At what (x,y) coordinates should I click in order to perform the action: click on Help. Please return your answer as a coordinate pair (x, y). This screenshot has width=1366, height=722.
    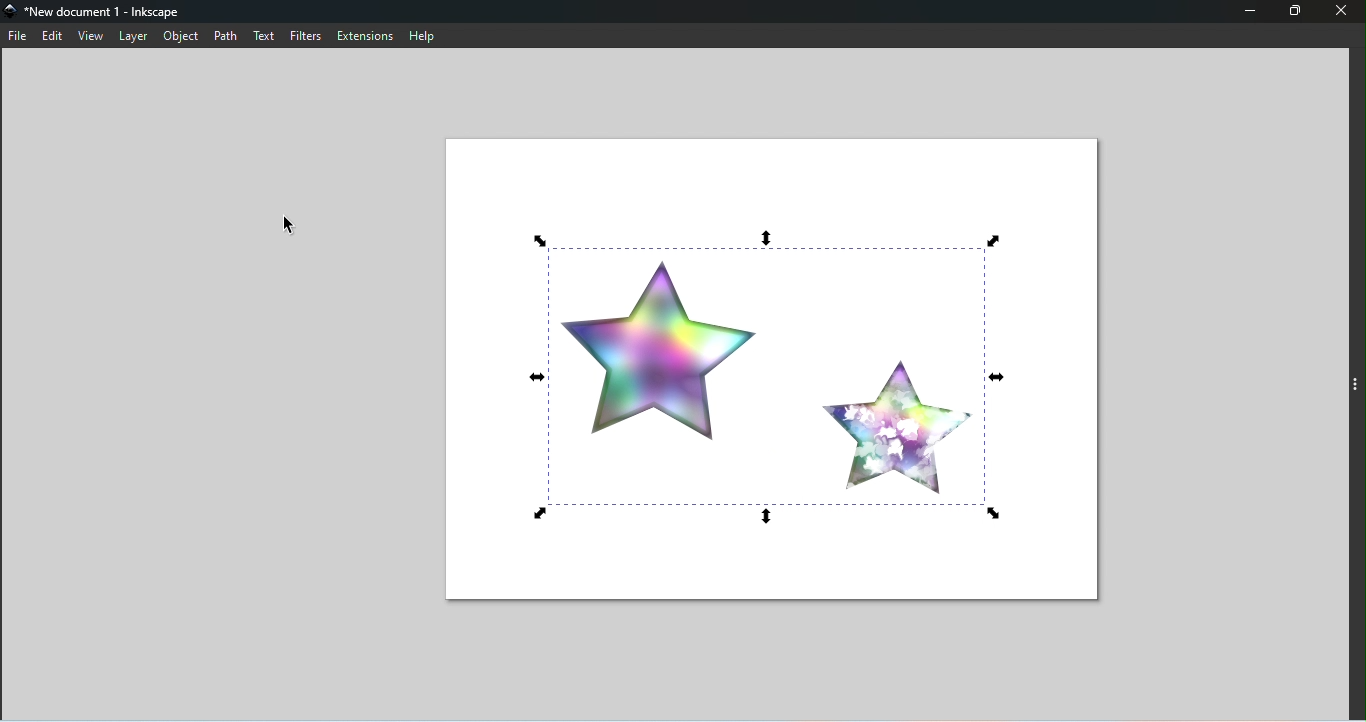
    Looking at the image, I should click on (429, 35).